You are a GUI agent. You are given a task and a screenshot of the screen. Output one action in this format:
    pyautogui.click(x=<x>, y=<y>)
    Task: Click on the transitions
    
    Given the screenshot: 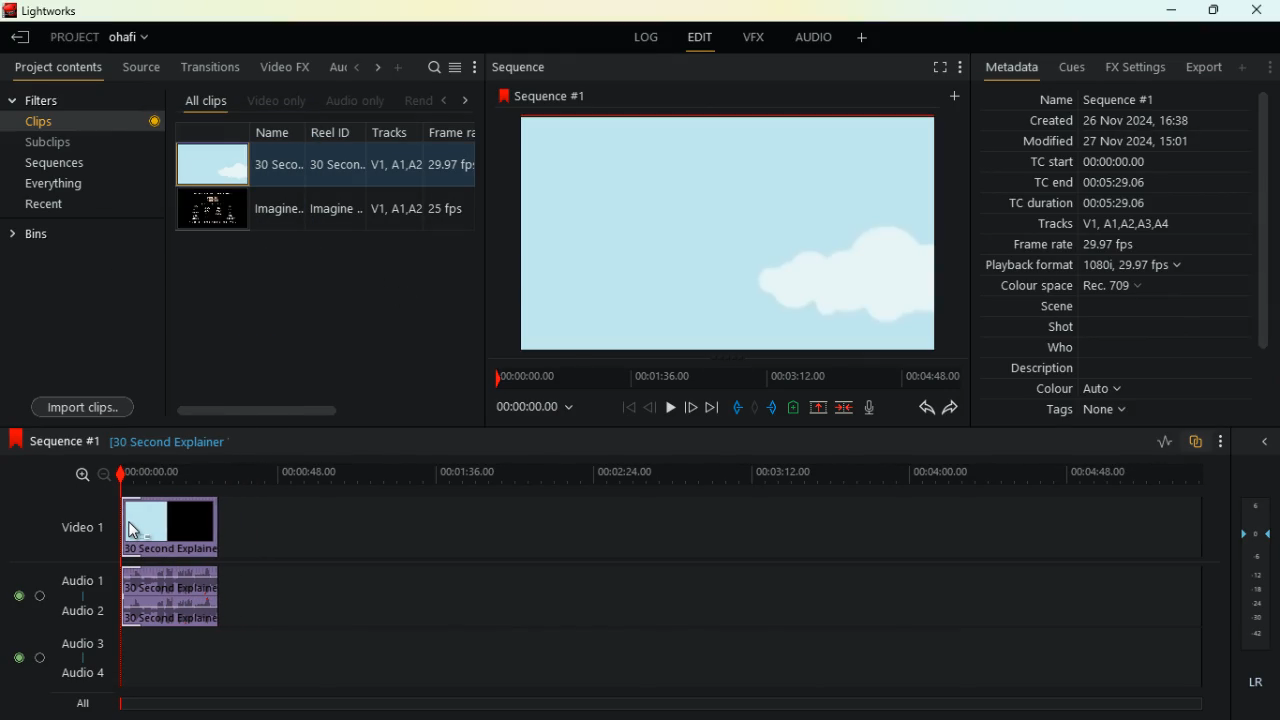 What is the action you would take?
    pyautogui.click(x=214, y=67)
    